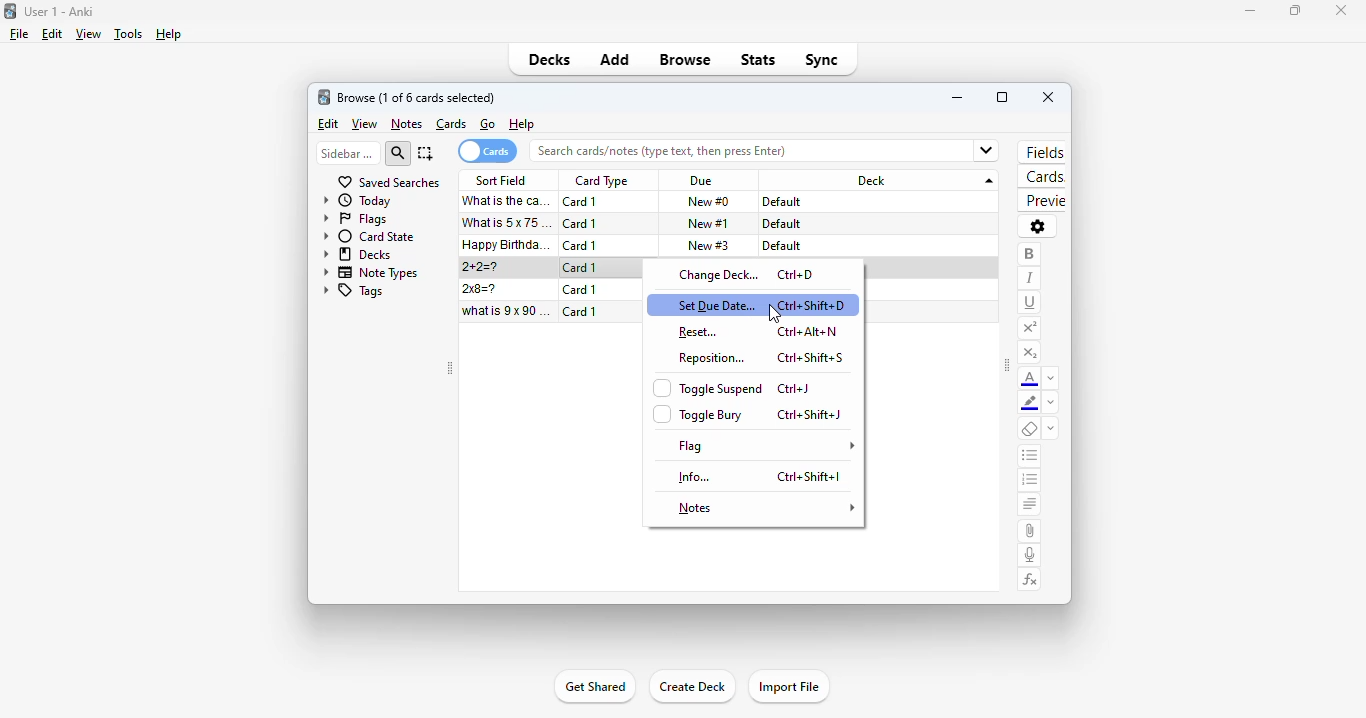 The height and width of the screenshot is (718, 1366). What do you see at coordinates (372, 272) in the screenshot?
I see `note types` at bounding box center [372, 272].